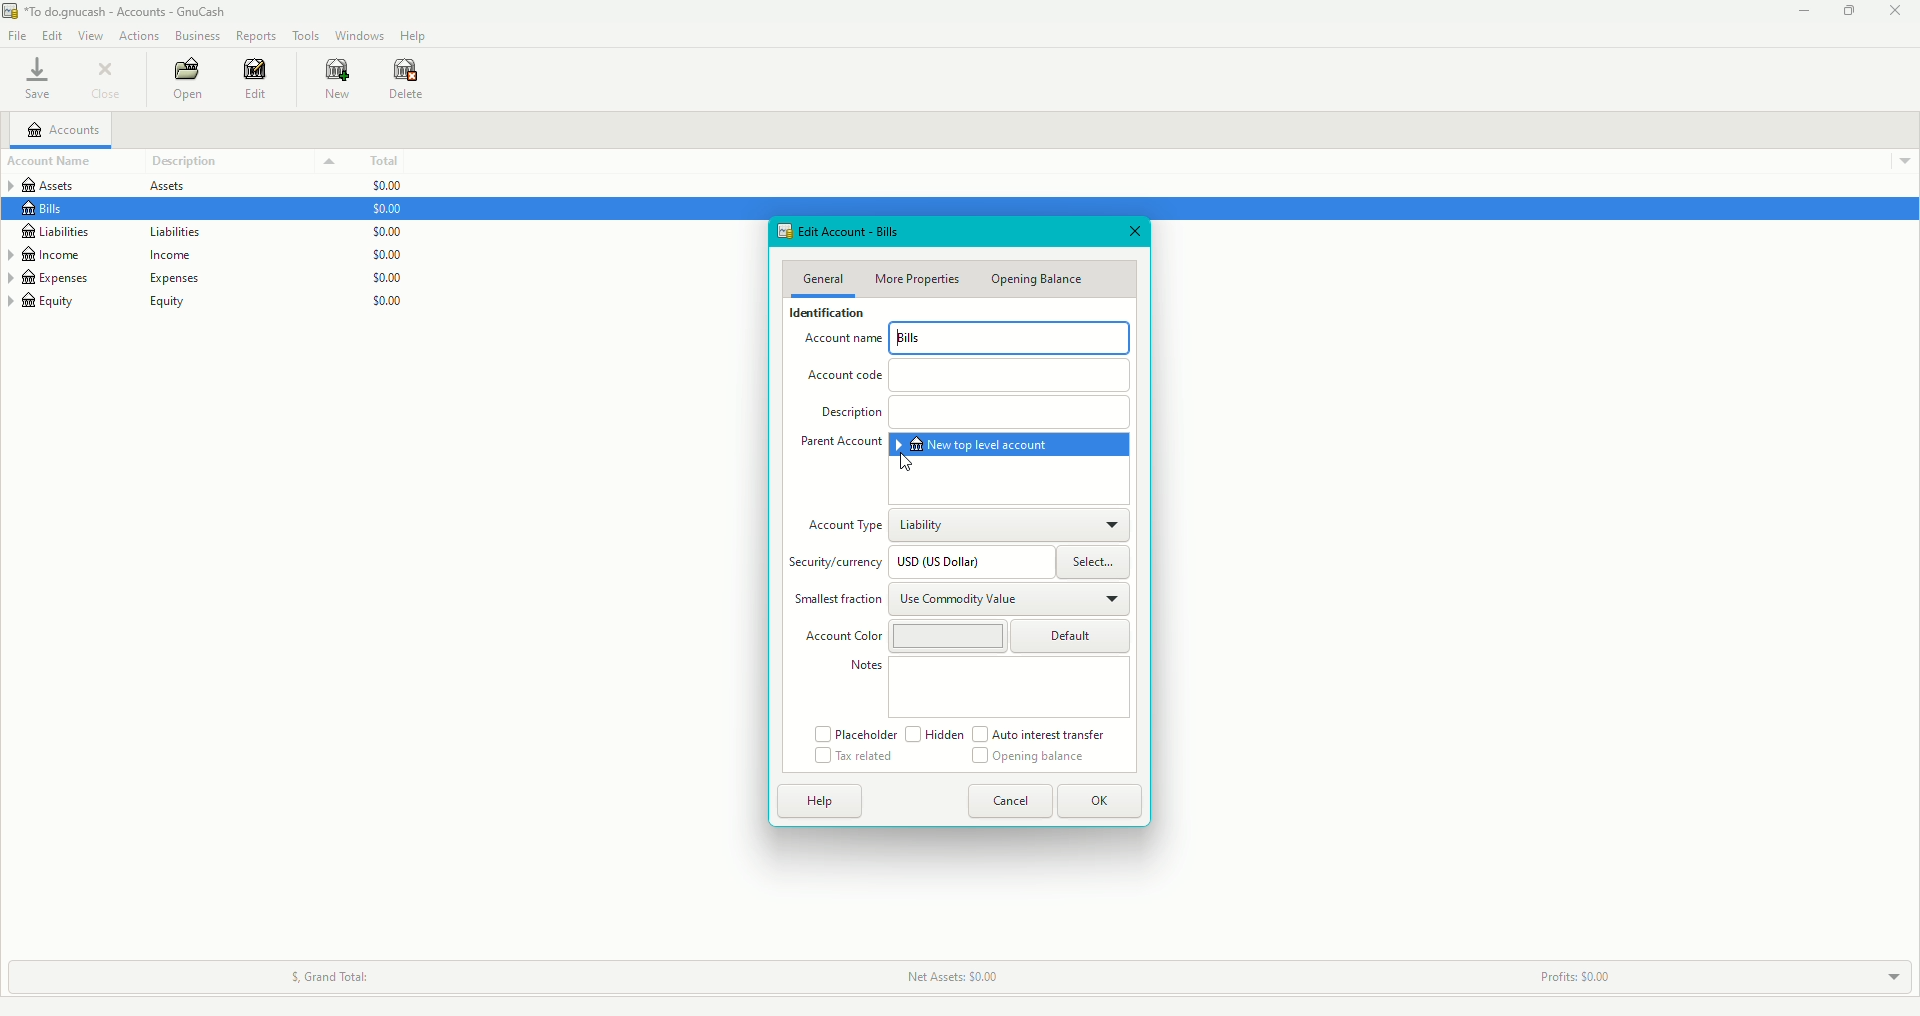 The image size is (1920, 1016). I want to click on New top level account, so click(1004, 444).